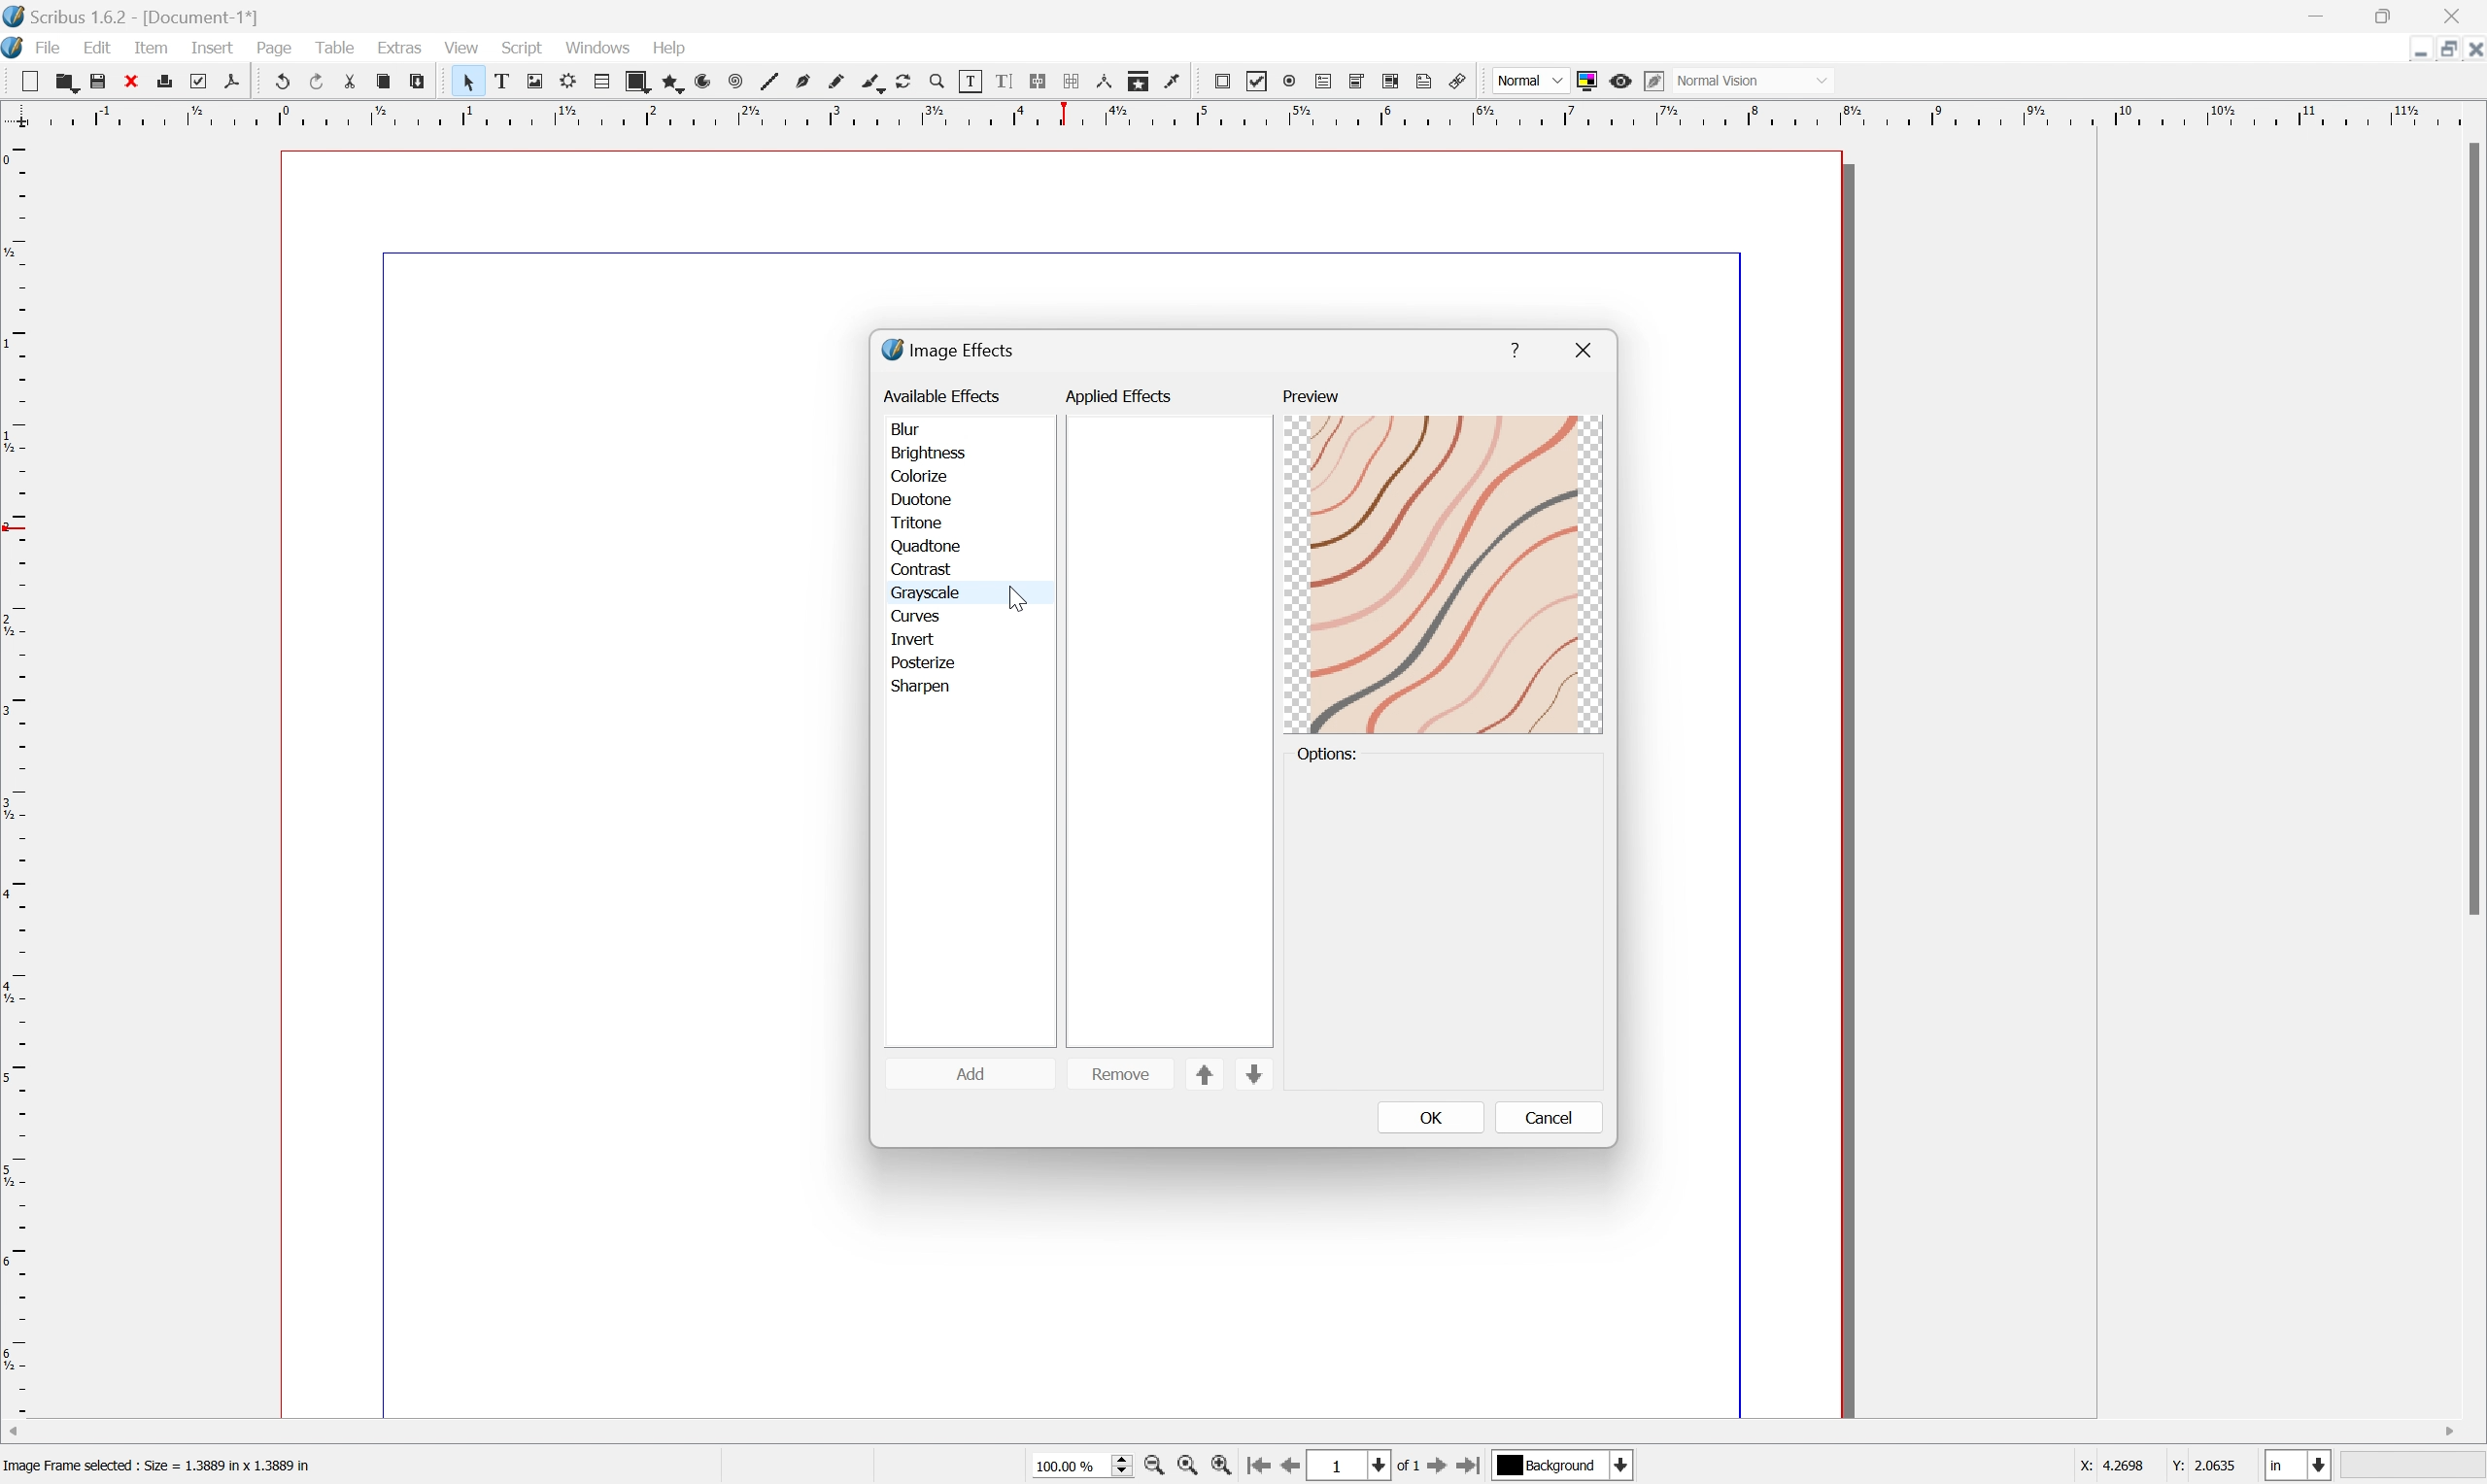 The image size is (2487, 1484). Describe the element at coordinates (971, 80) in the screenshot. I see `Edit contents of frame` at that location.